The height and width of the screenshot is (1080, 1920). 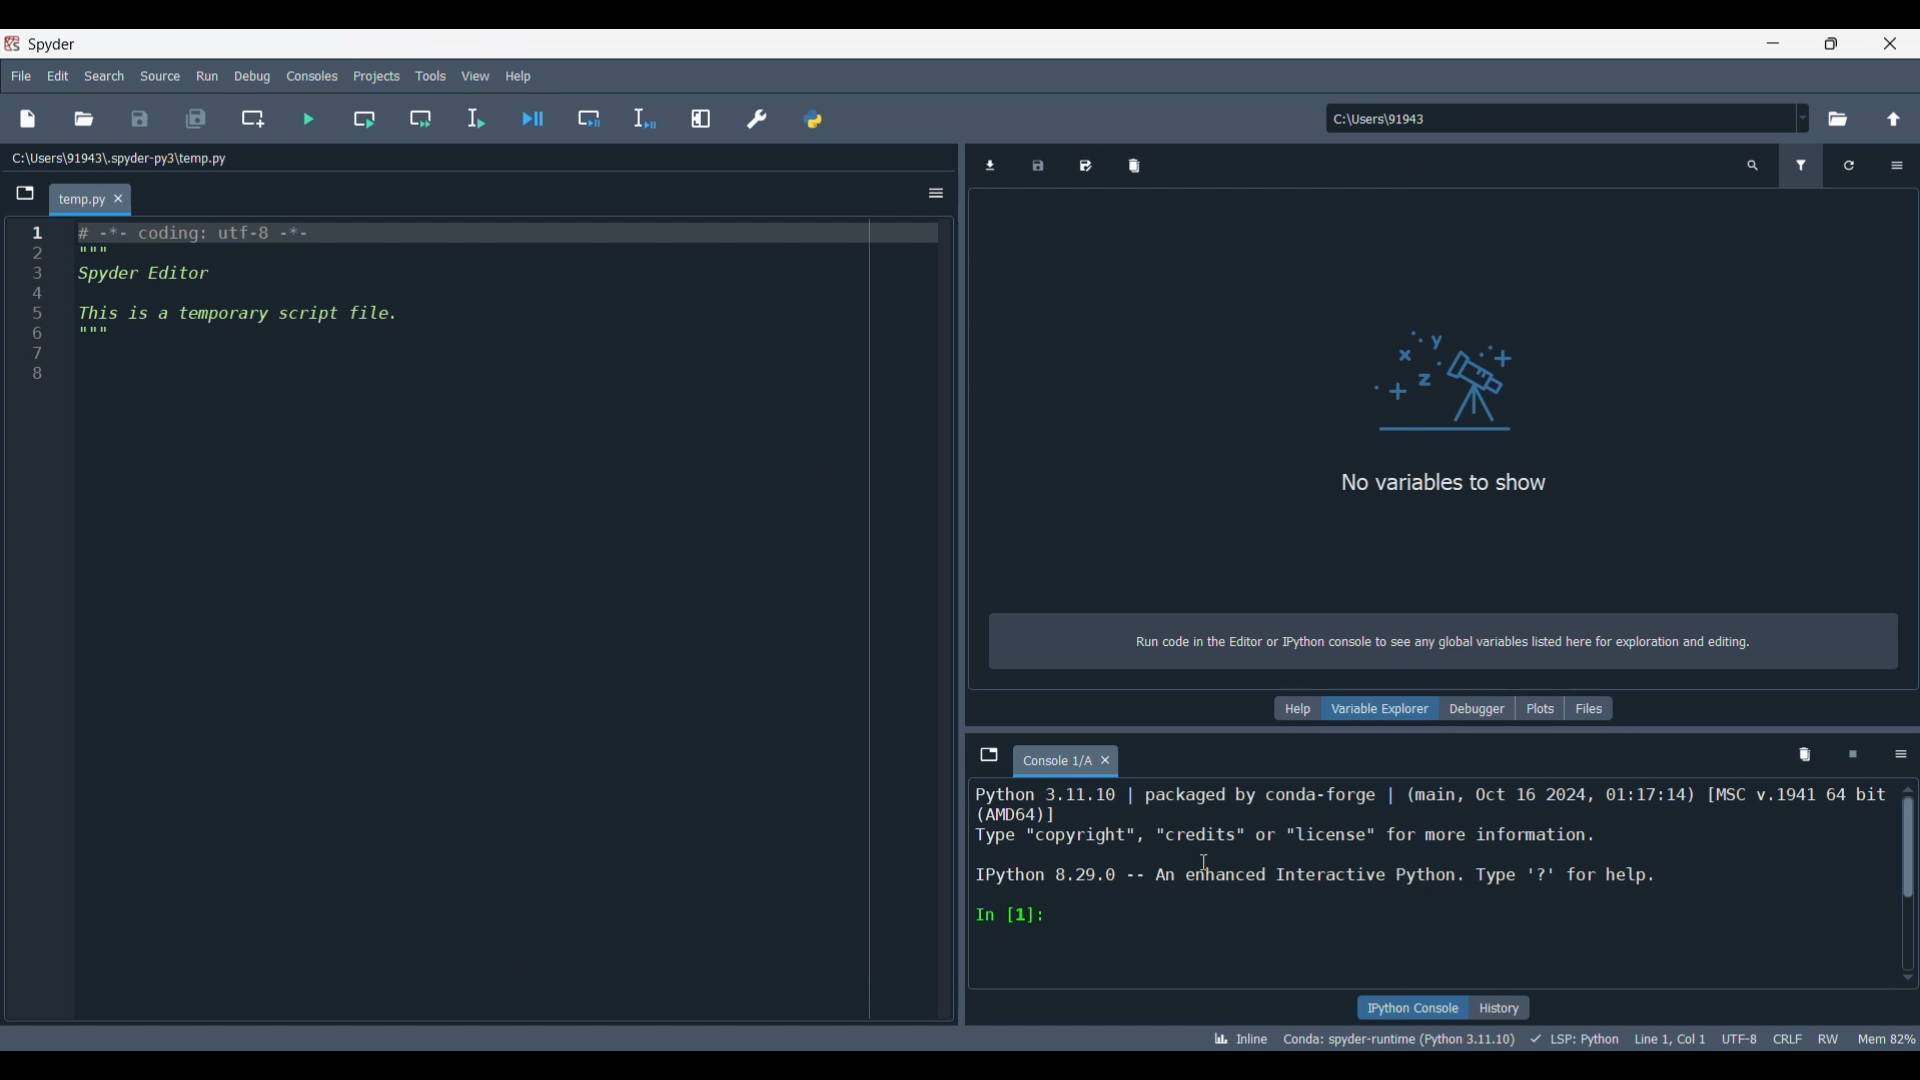 What do you see at coordinates (1803, 118) in the screenshot?
I see `Location options` at bounding box center [1803, 118].